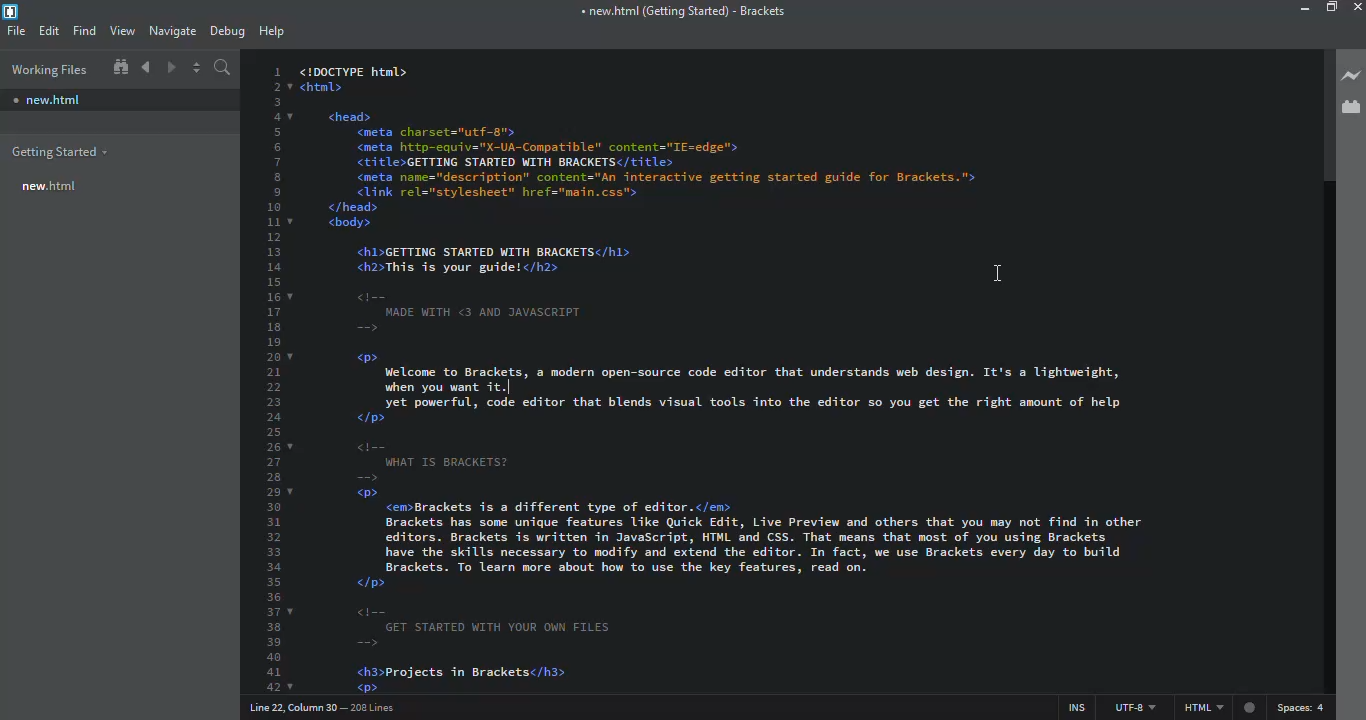 The height and width of the screenshot is (720, 1366). What do you see at coordinates (120, 67) in the screenshot?
I see `show in file tree` at bounding box center [120, 67].